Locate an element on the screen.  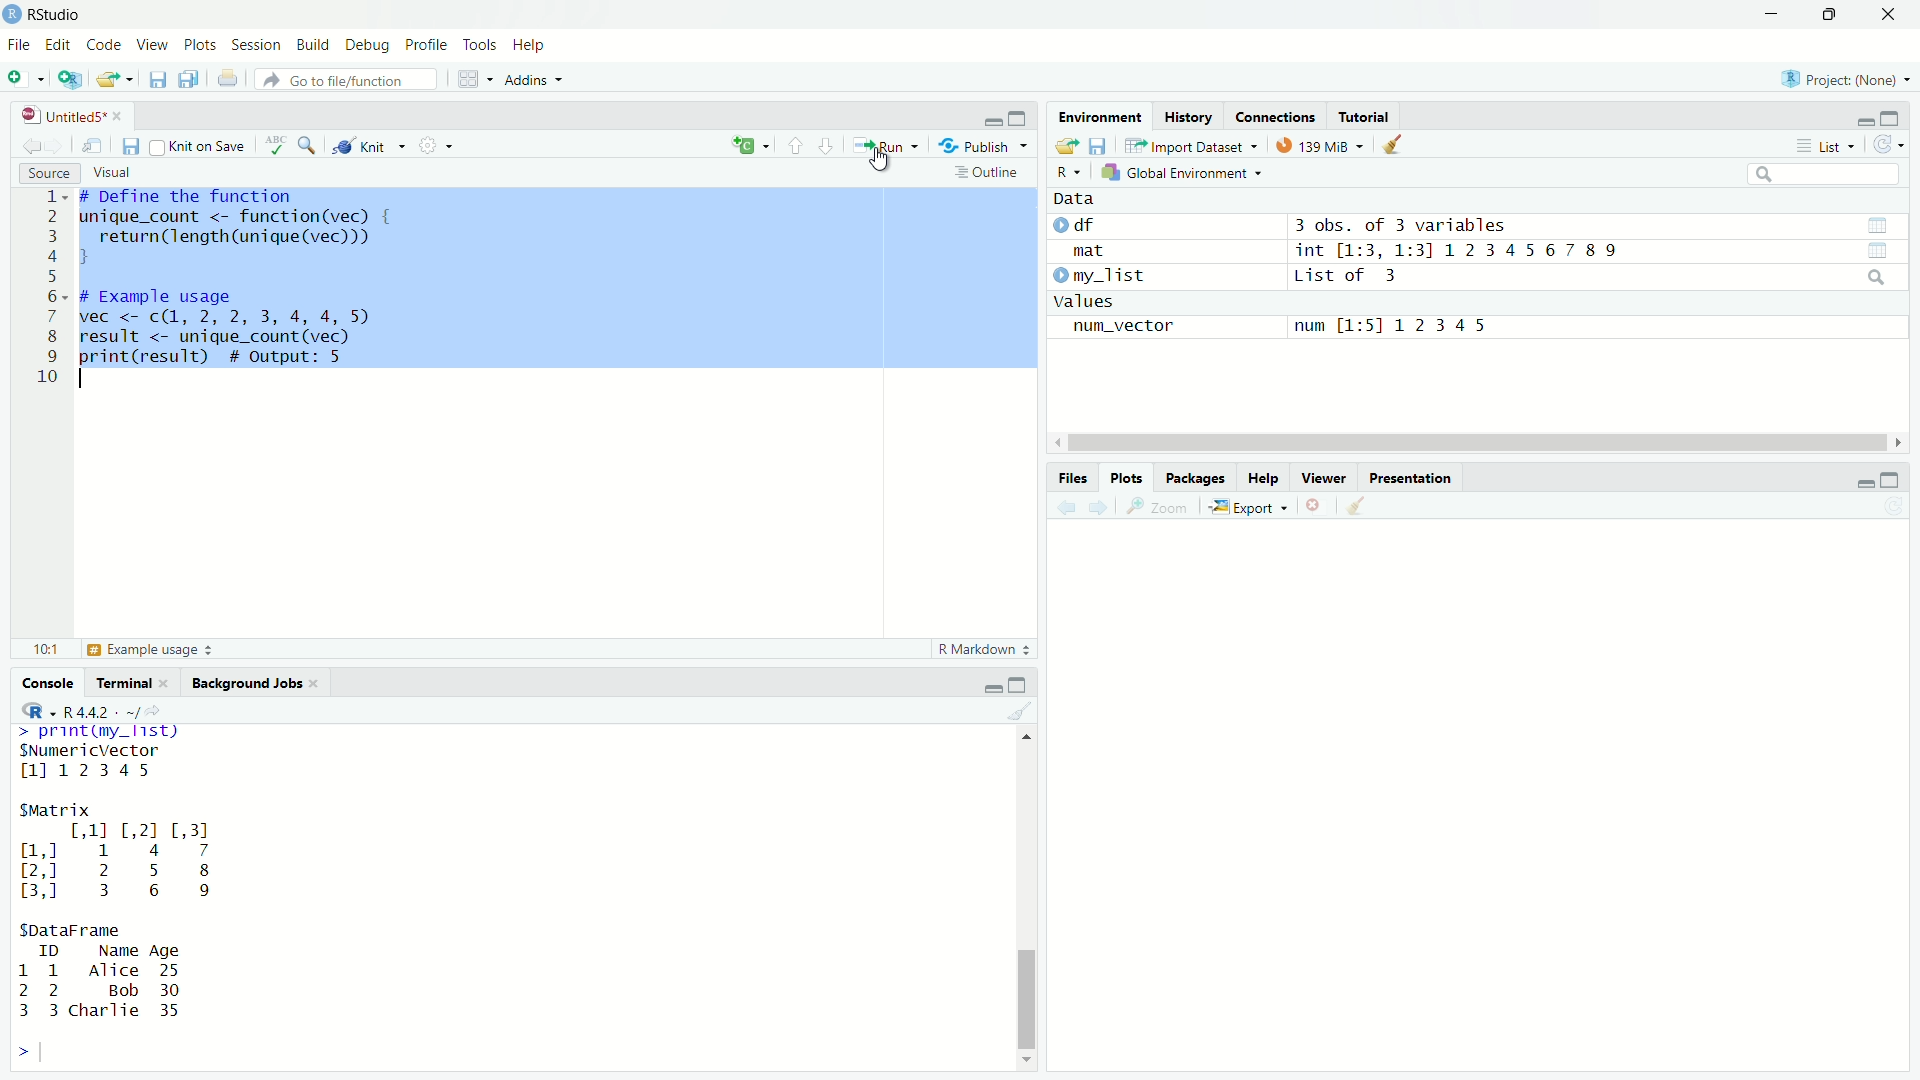
maximize is located at coordinates (1892, 120).